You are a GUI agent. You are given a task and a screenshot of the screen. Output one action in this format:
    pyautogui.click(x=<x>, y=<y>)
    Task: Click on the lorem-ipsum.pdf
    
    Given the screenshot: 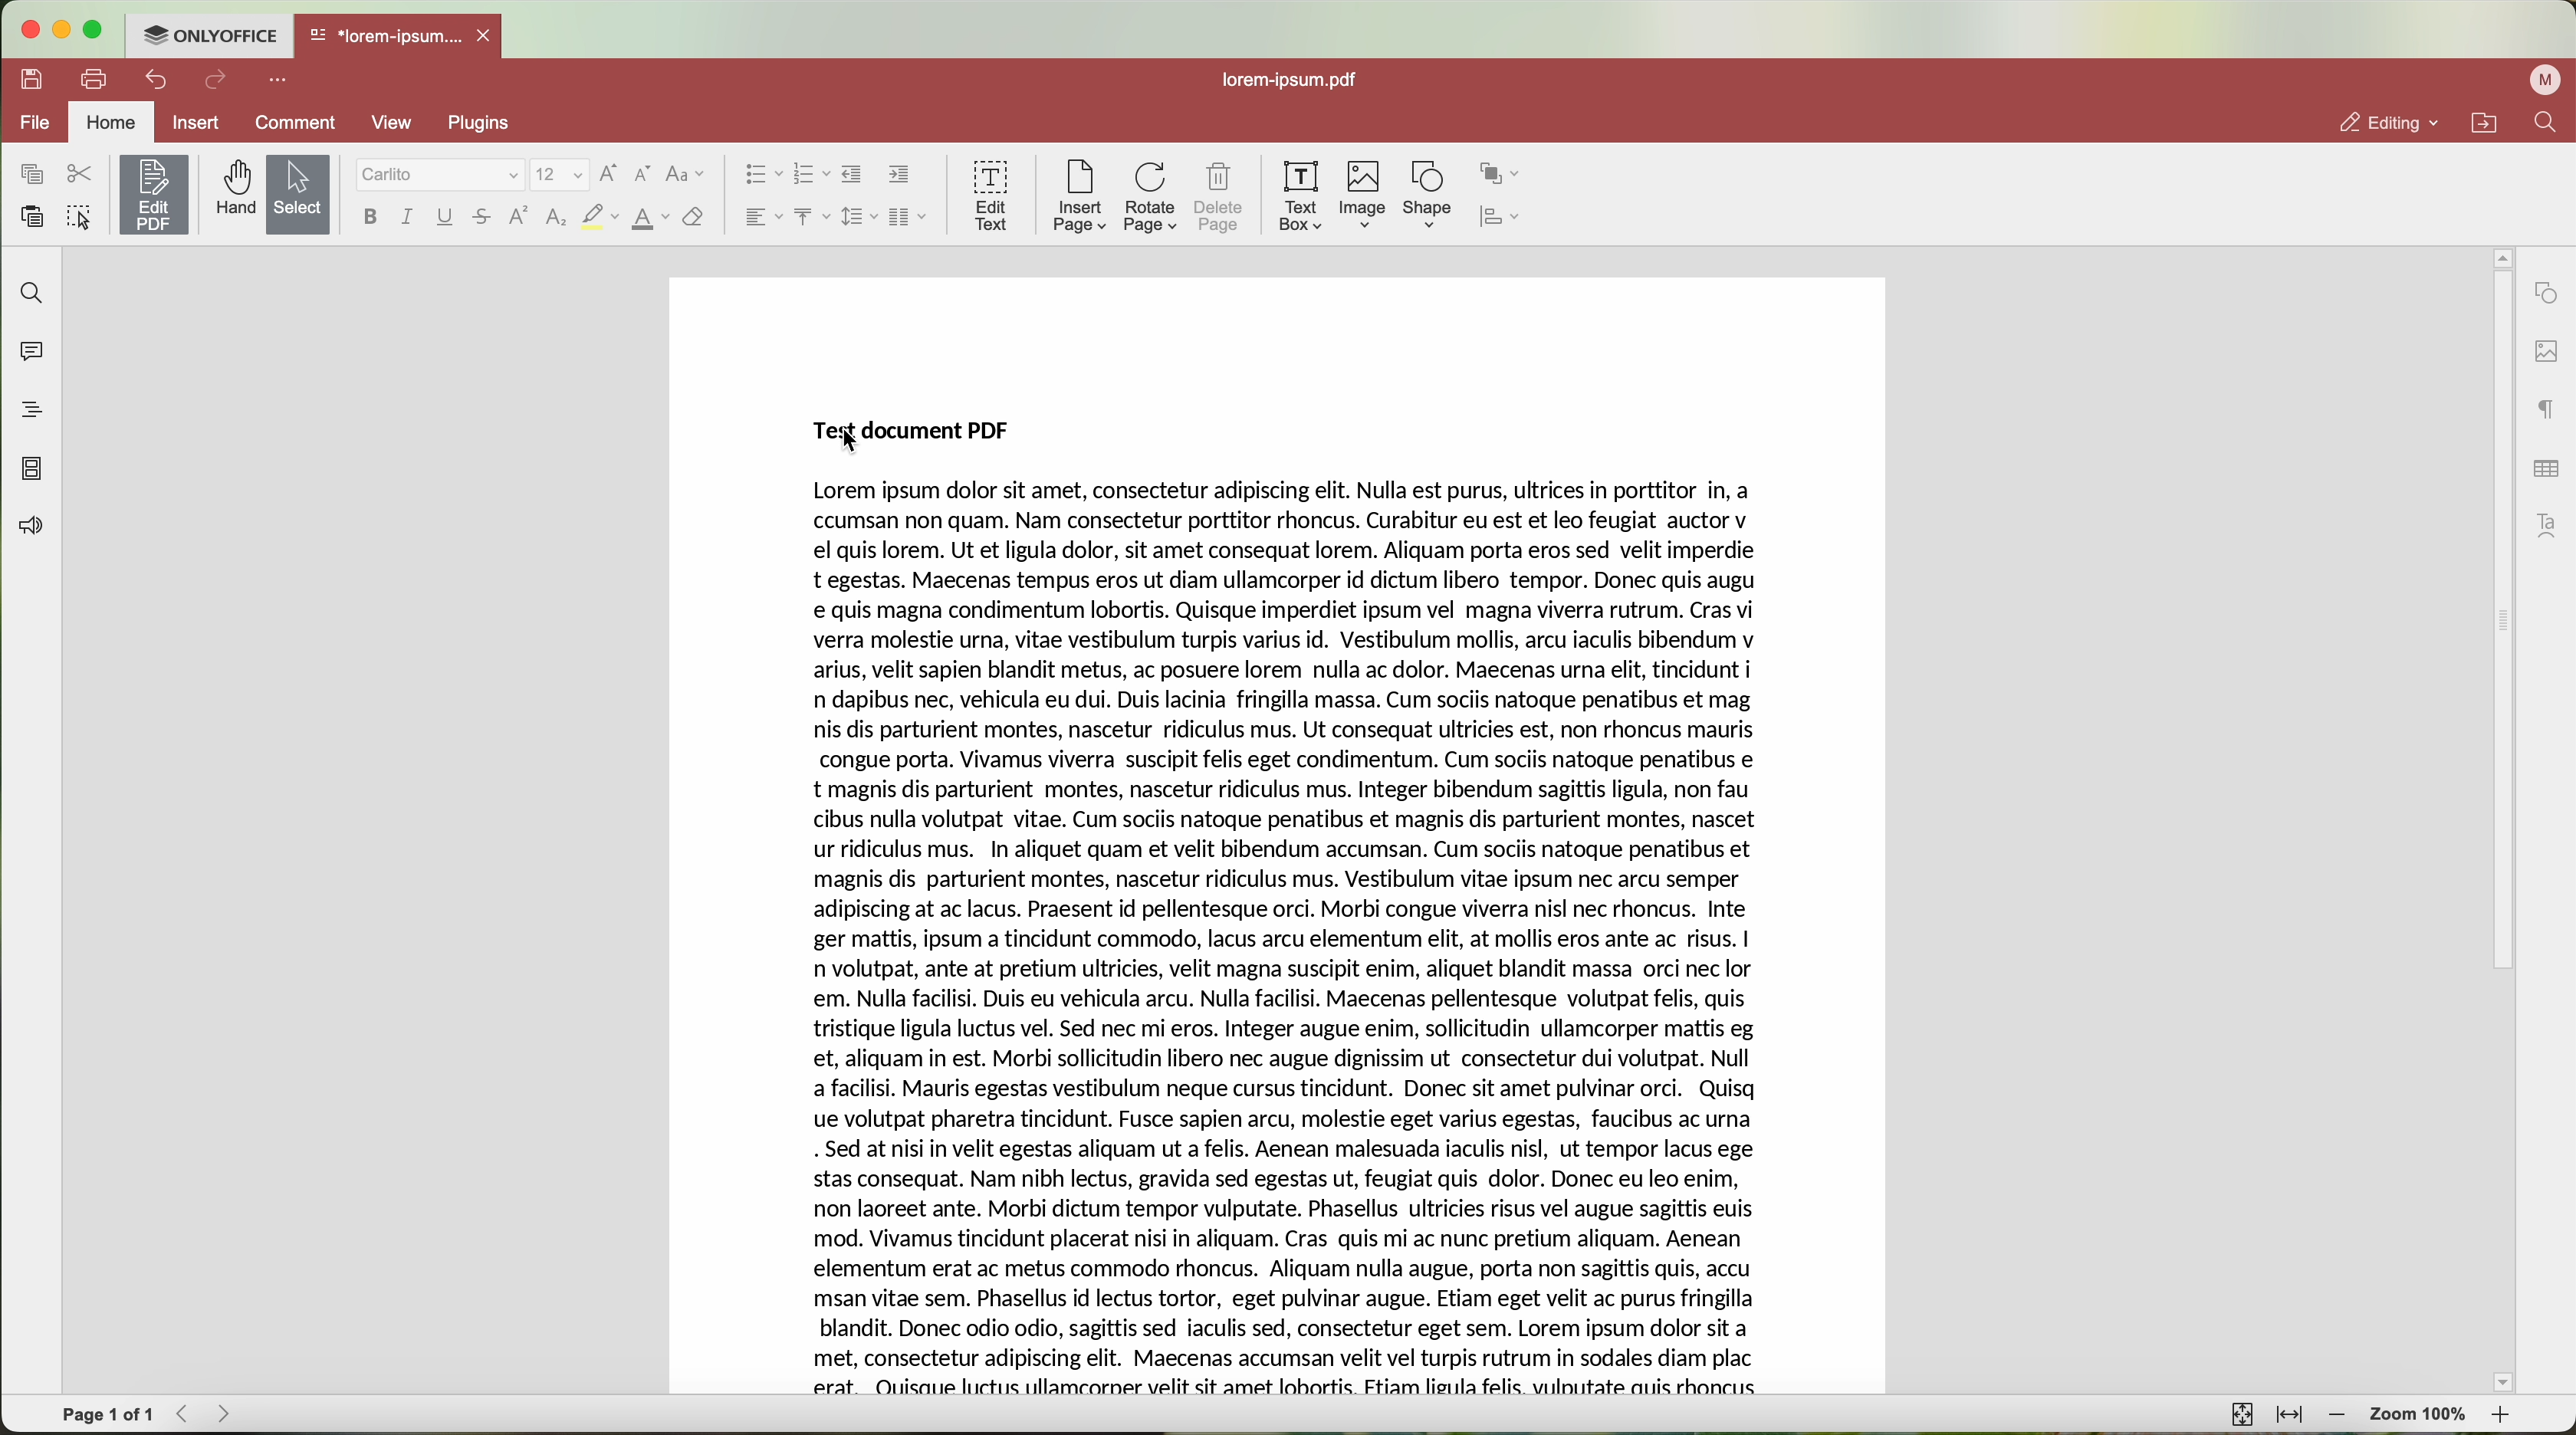 What is the action you would take?
    pyautogui.click(x=1287, y=82)
    